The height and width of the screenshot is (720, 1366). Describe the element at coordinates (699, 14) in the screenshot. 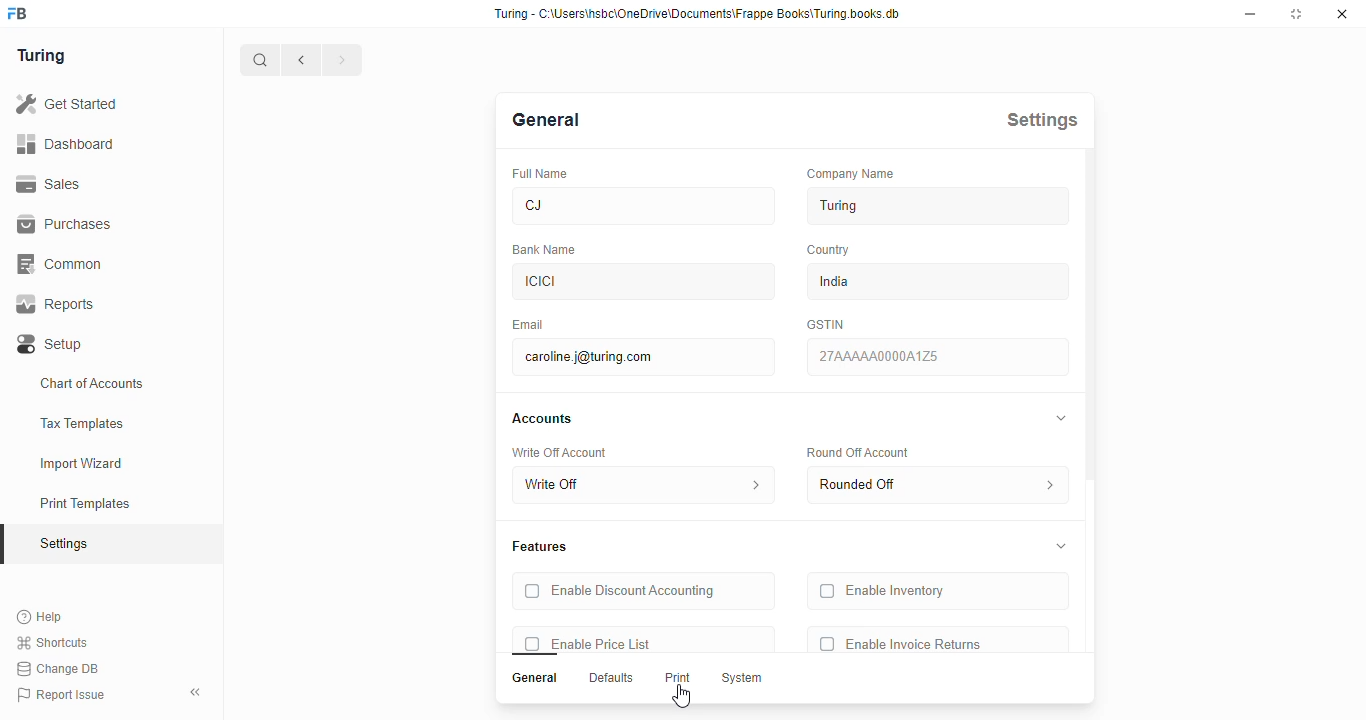

I see `Turing - C:\Users\hshc\OneDrive\Documents\Frappe Books\Turing.books.db` at that location.